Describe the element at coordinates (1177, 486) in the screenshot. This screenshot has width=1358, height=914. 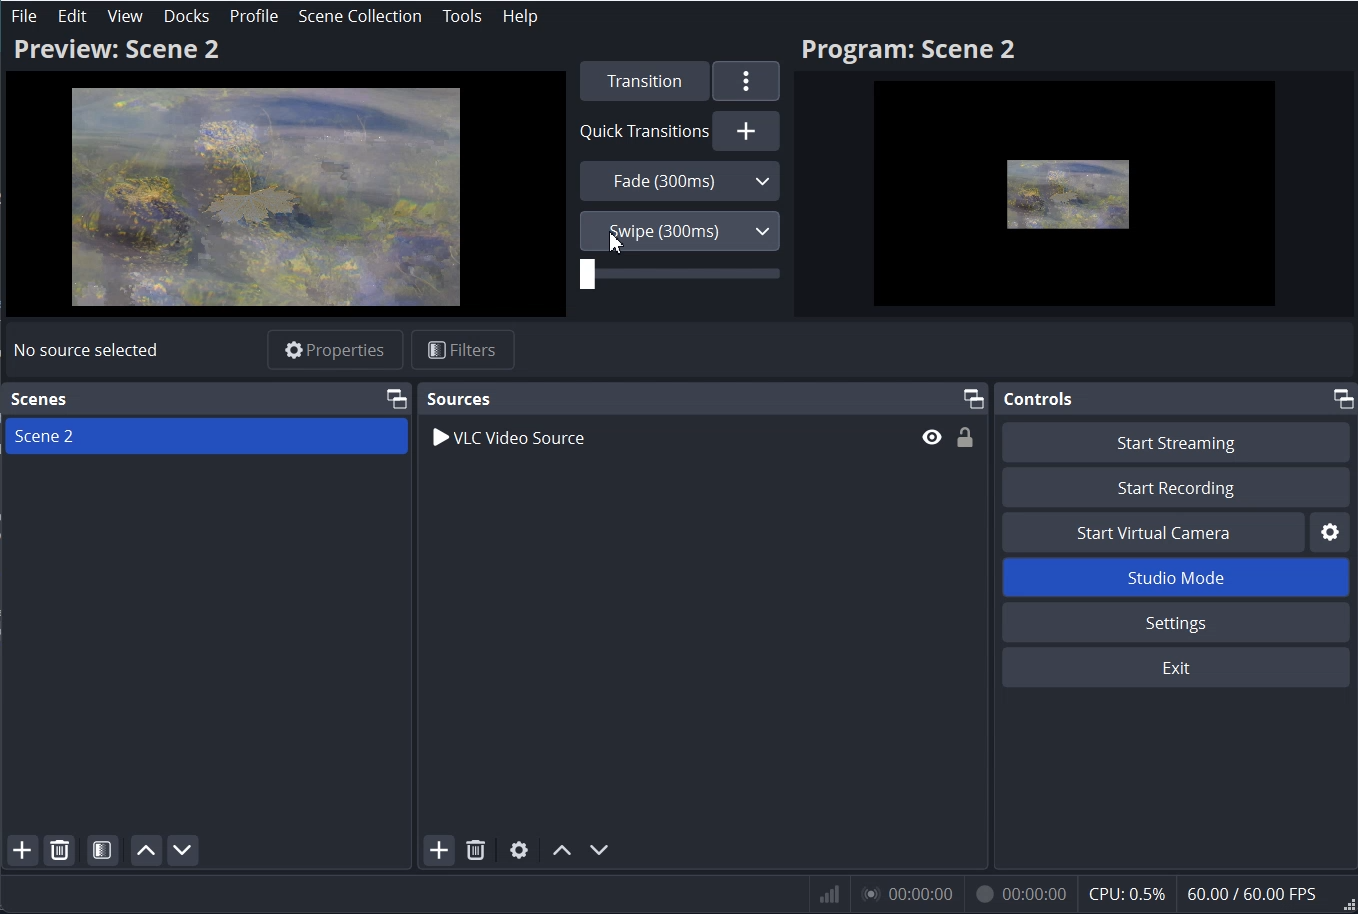
I see `Start Recording` at that location.